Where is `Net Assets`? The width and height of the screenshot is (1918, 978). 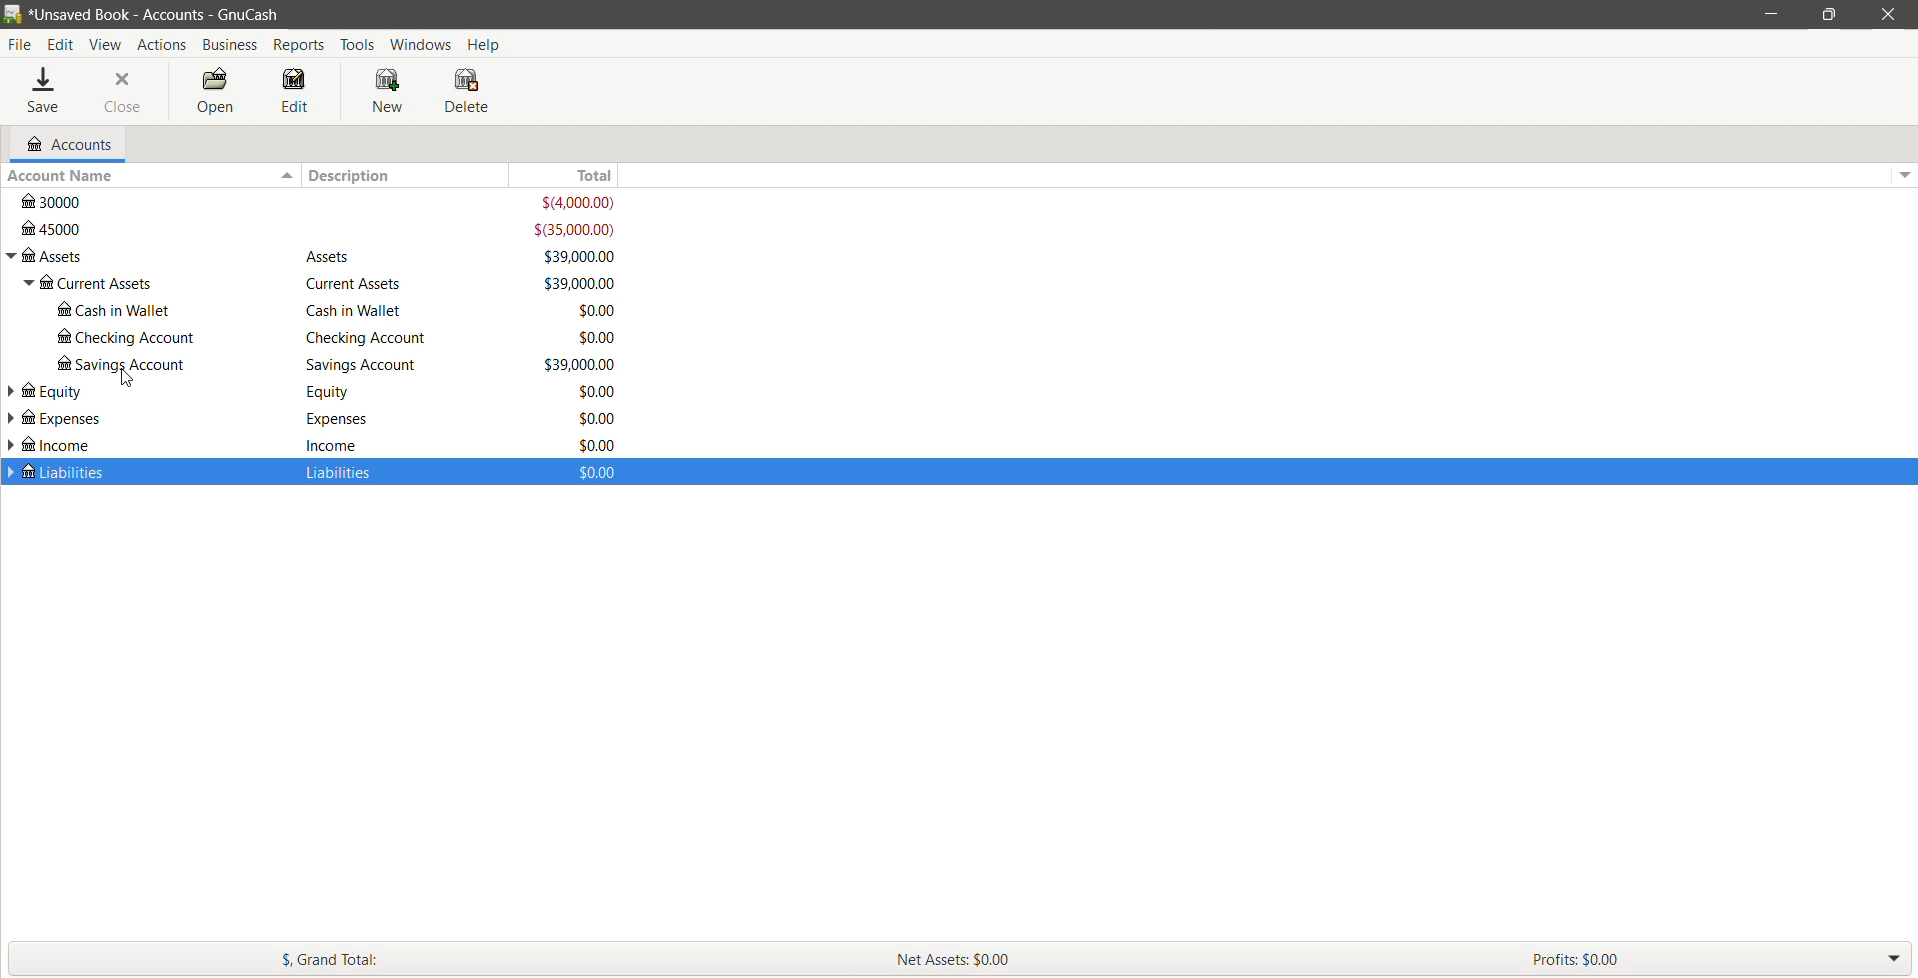
Net Assets is located at coordinates (1173, 960).